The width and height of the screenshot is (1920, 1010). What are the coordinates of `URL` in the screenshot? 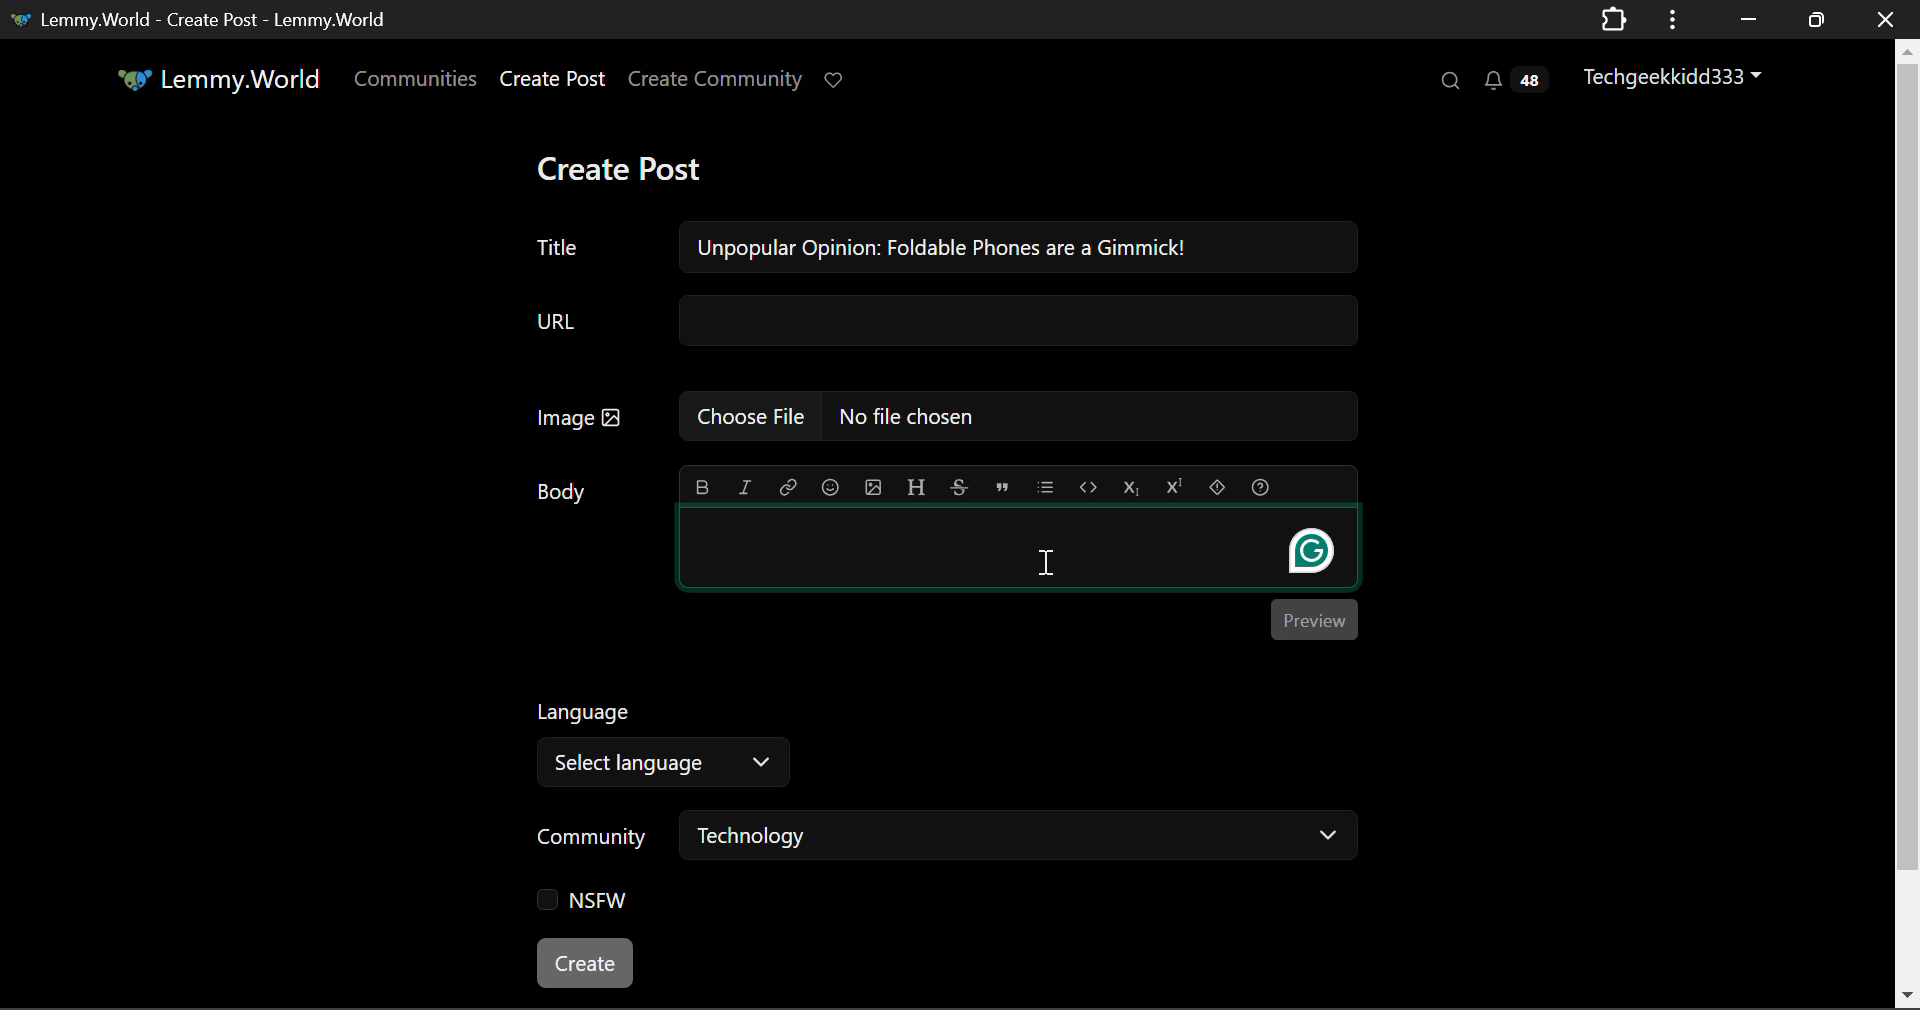 It's located at (943, 322).